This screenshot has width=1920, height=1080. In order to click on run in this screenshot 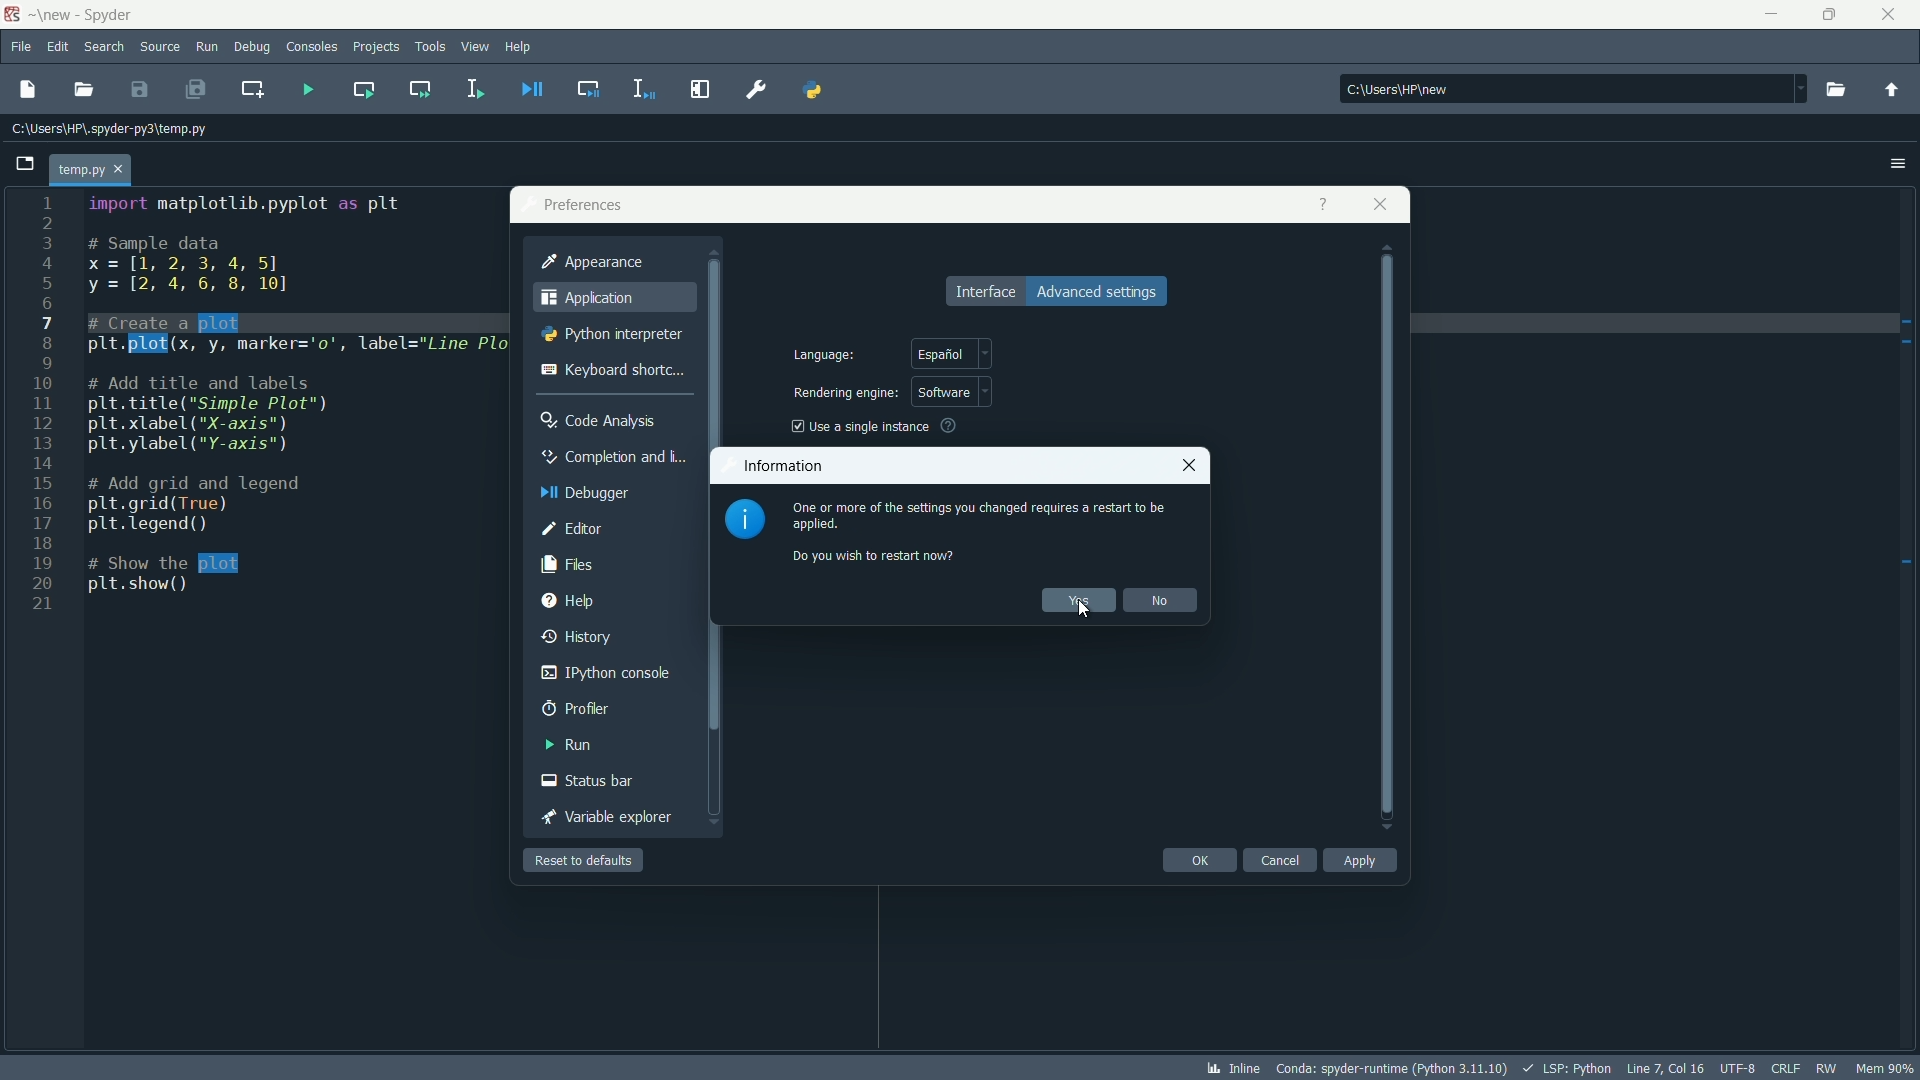, I will do `click(567, 744)`.